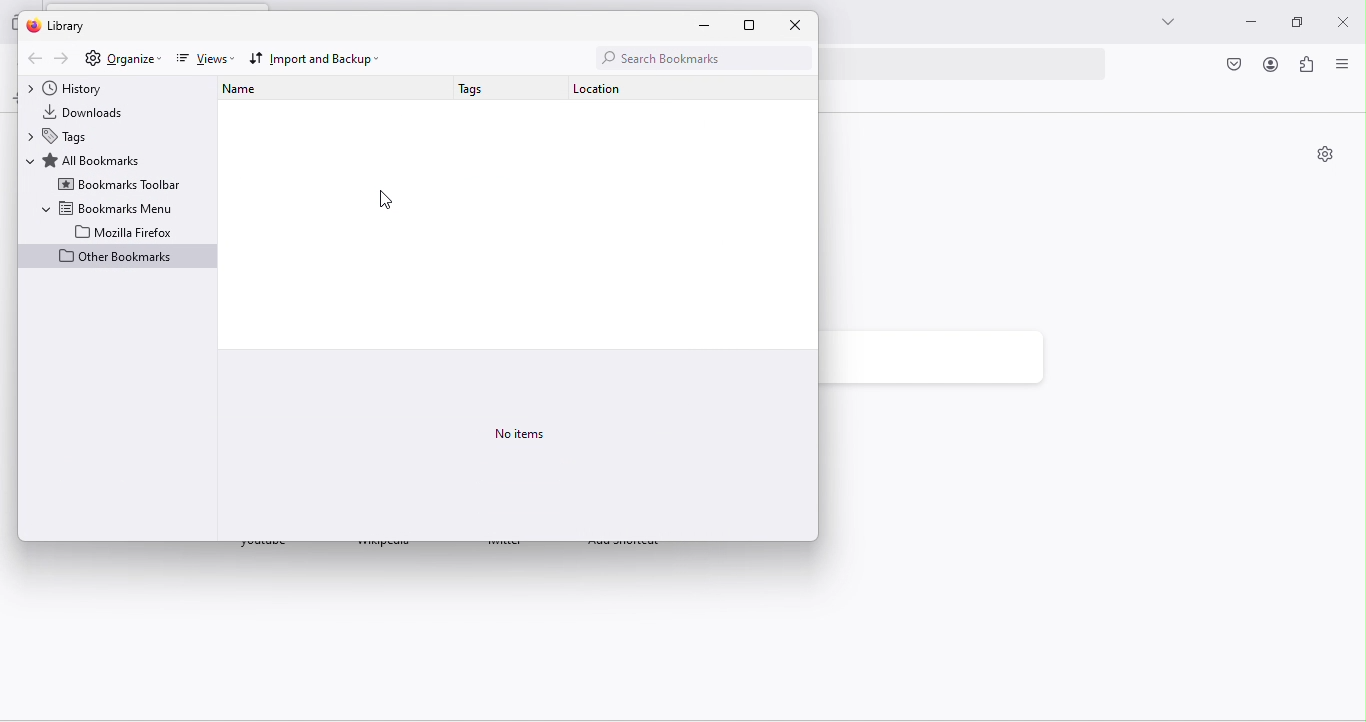 Image resolution: width=1366 pixels, height=722 pixels. I want to click on name, so click(251, 92).